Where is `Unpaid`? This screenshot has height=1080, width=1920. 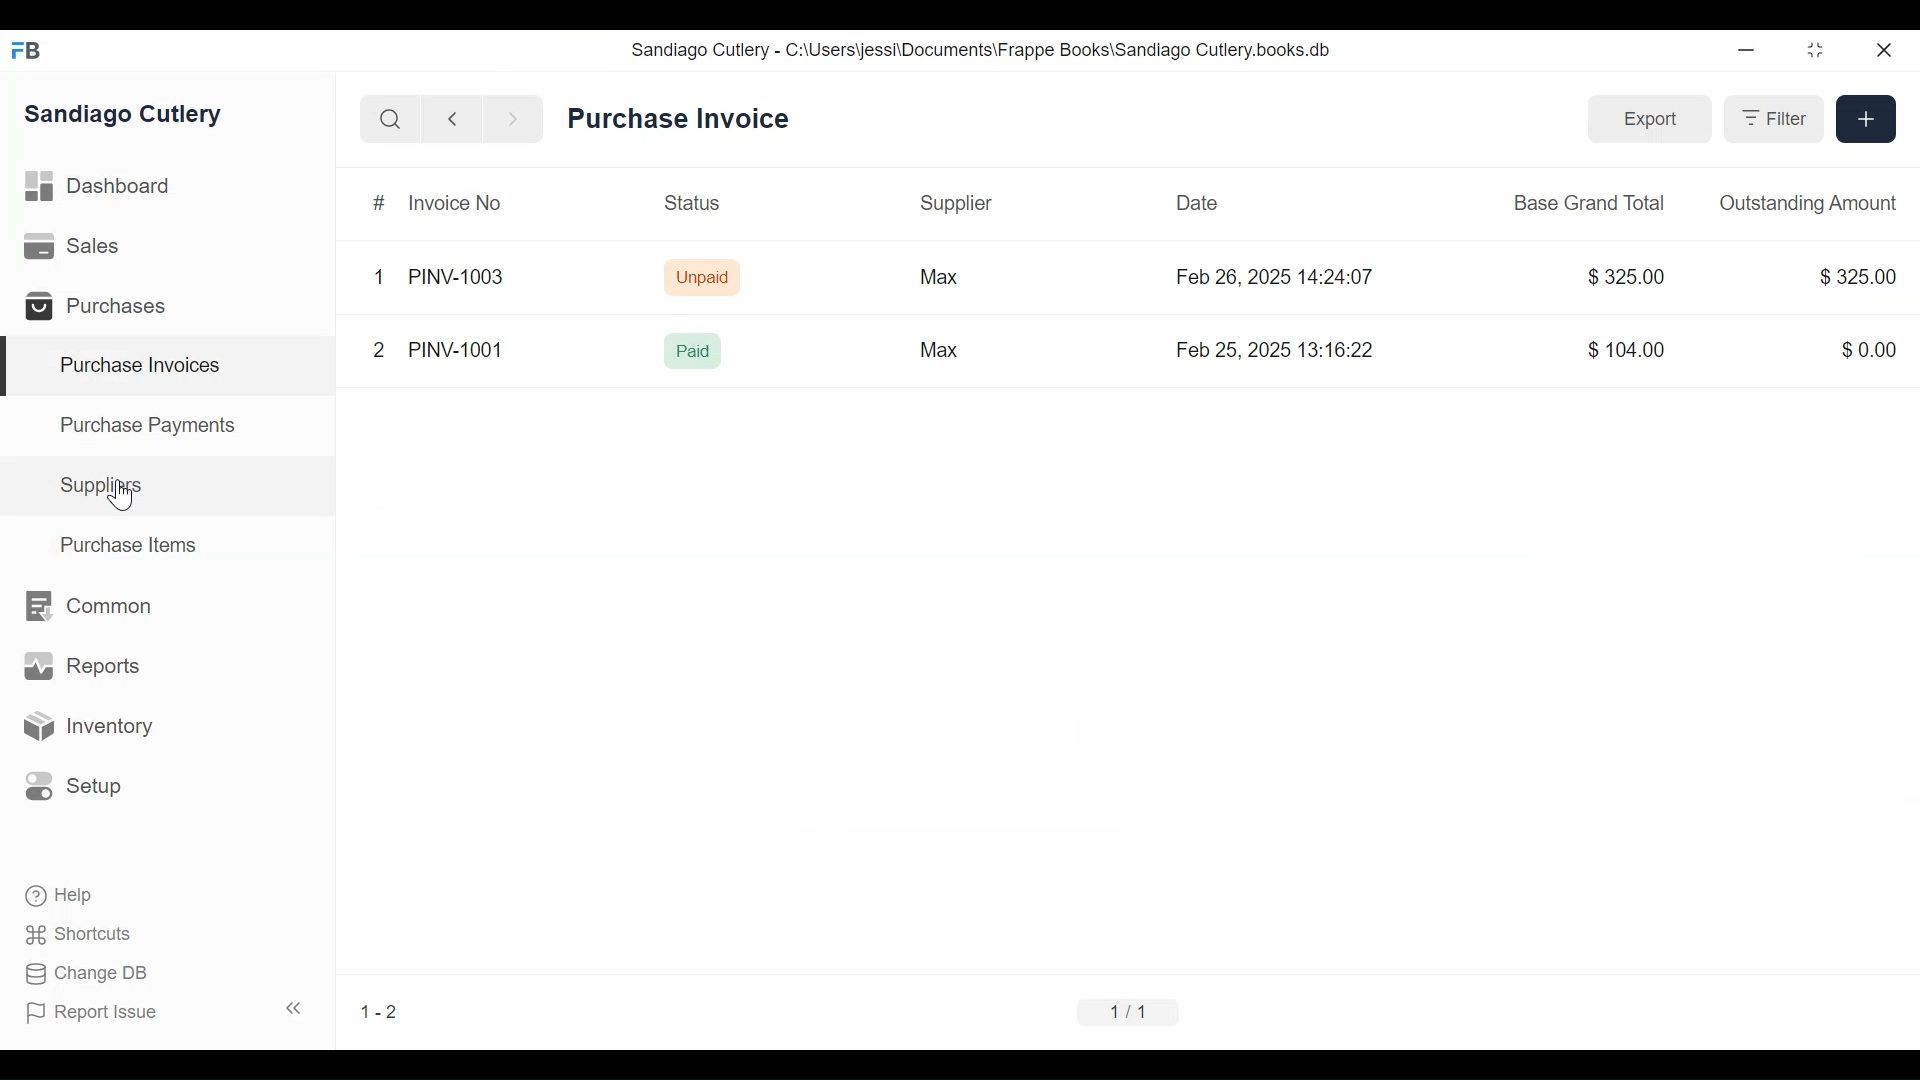 Unpaid is located at coordinates (707, 278).